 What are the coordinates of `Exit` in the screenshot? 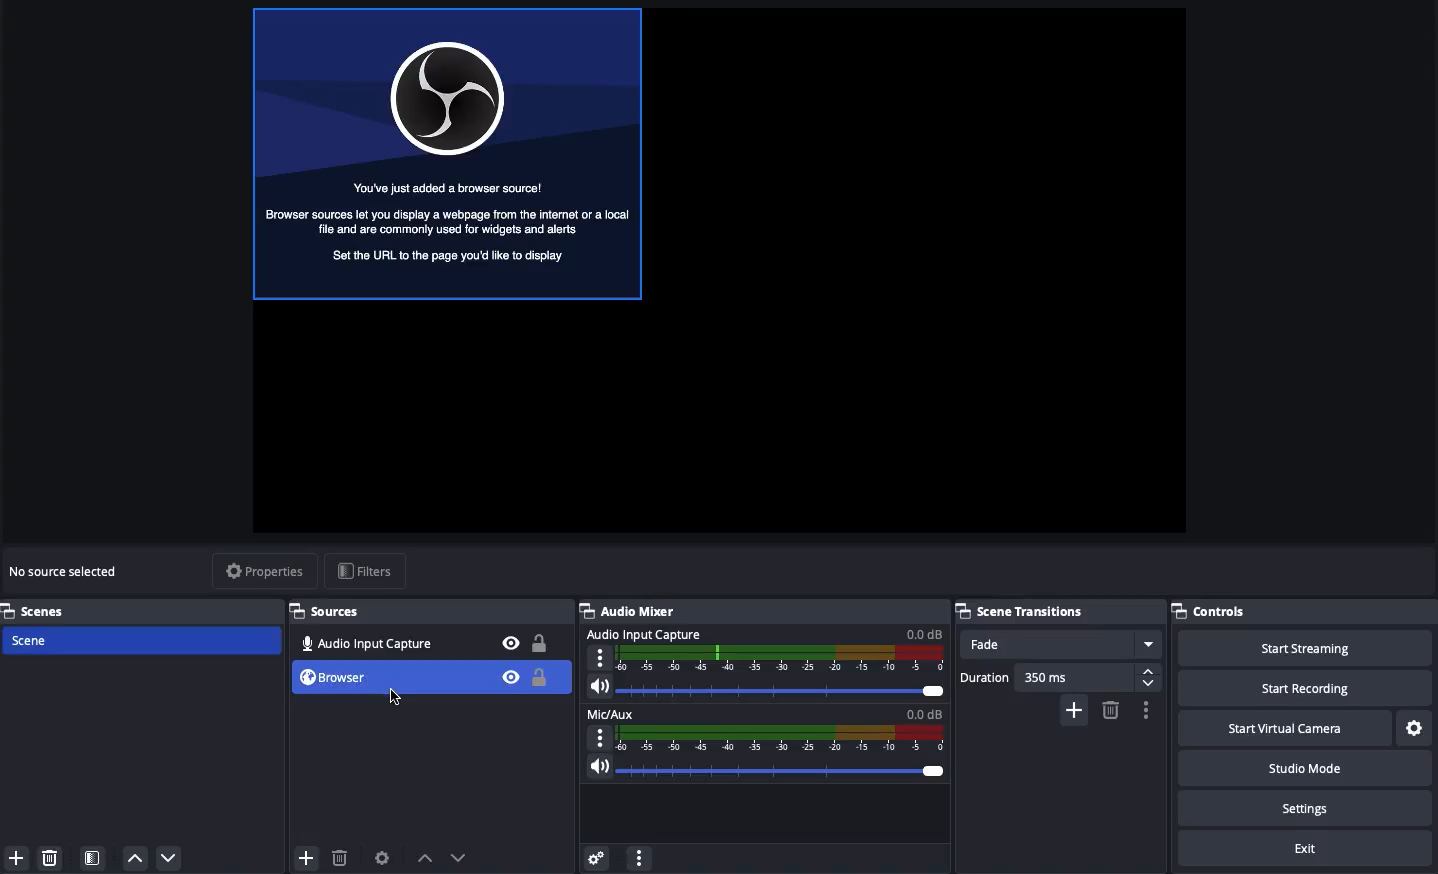 It's located at (1306, 849).